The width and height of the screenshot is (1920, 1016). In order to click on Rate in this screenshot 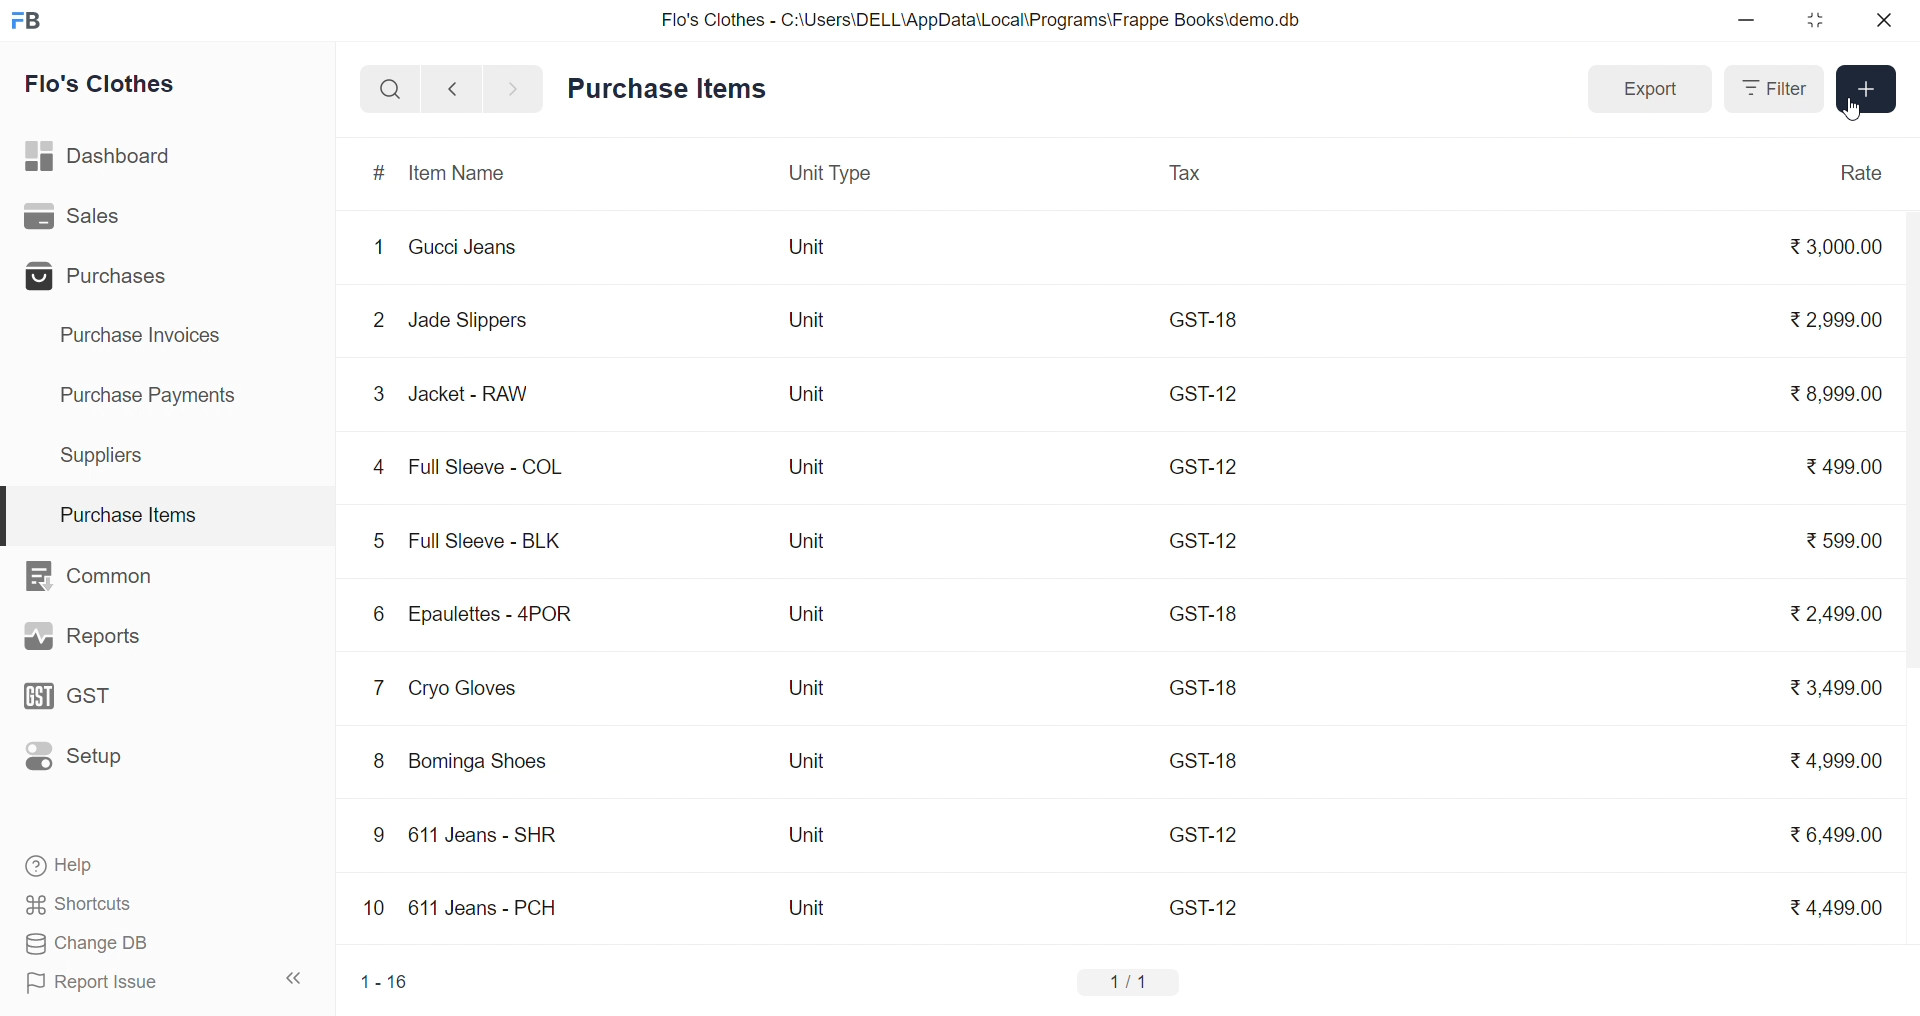, I will do `click(1862, 175)`.